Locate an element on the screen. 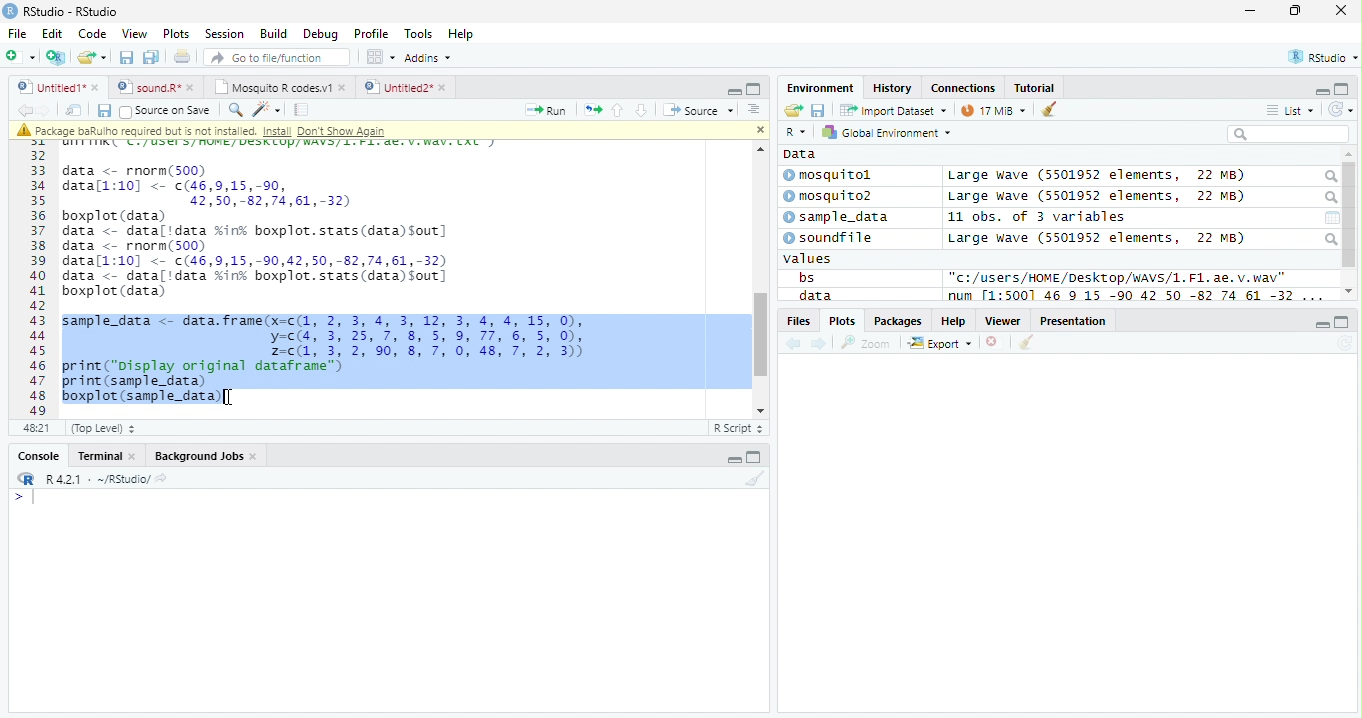 The image size is (1362, 718). Source on save is located at coordinates (165, 112).